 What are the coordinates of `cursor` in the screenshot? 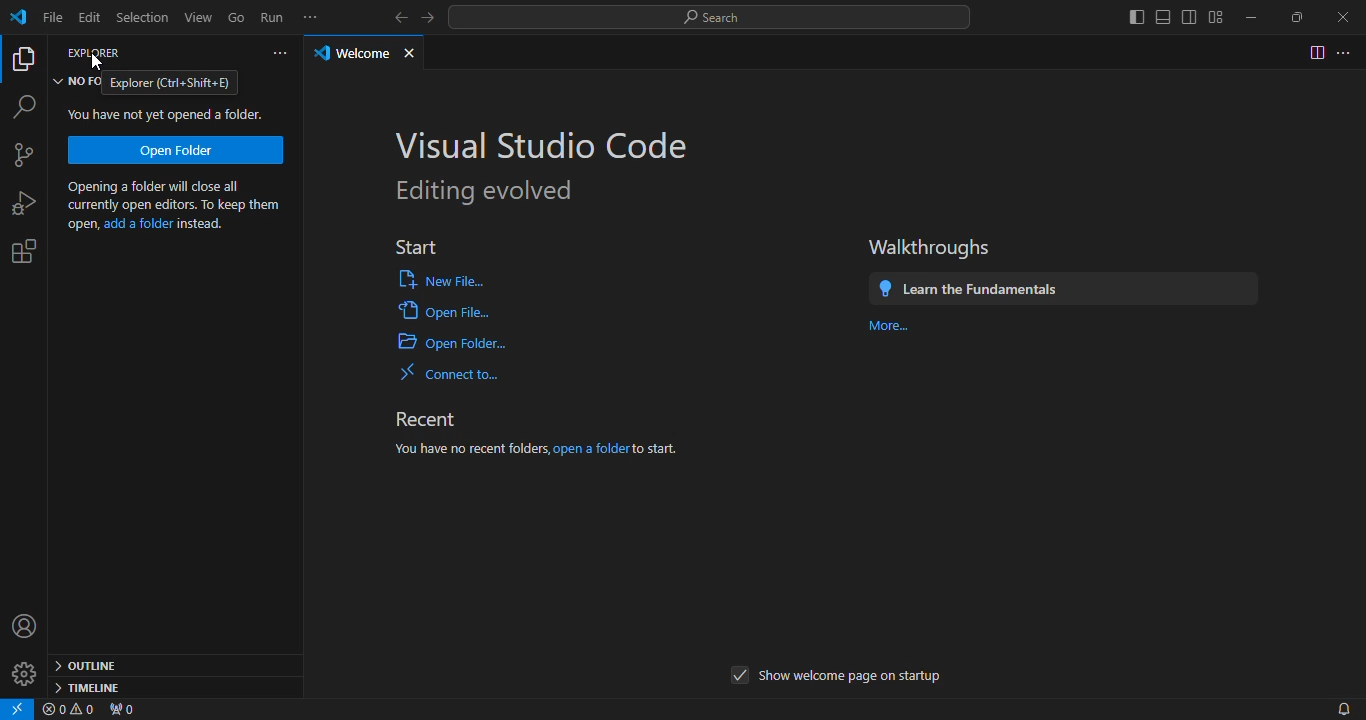 It's located at (100, 62).